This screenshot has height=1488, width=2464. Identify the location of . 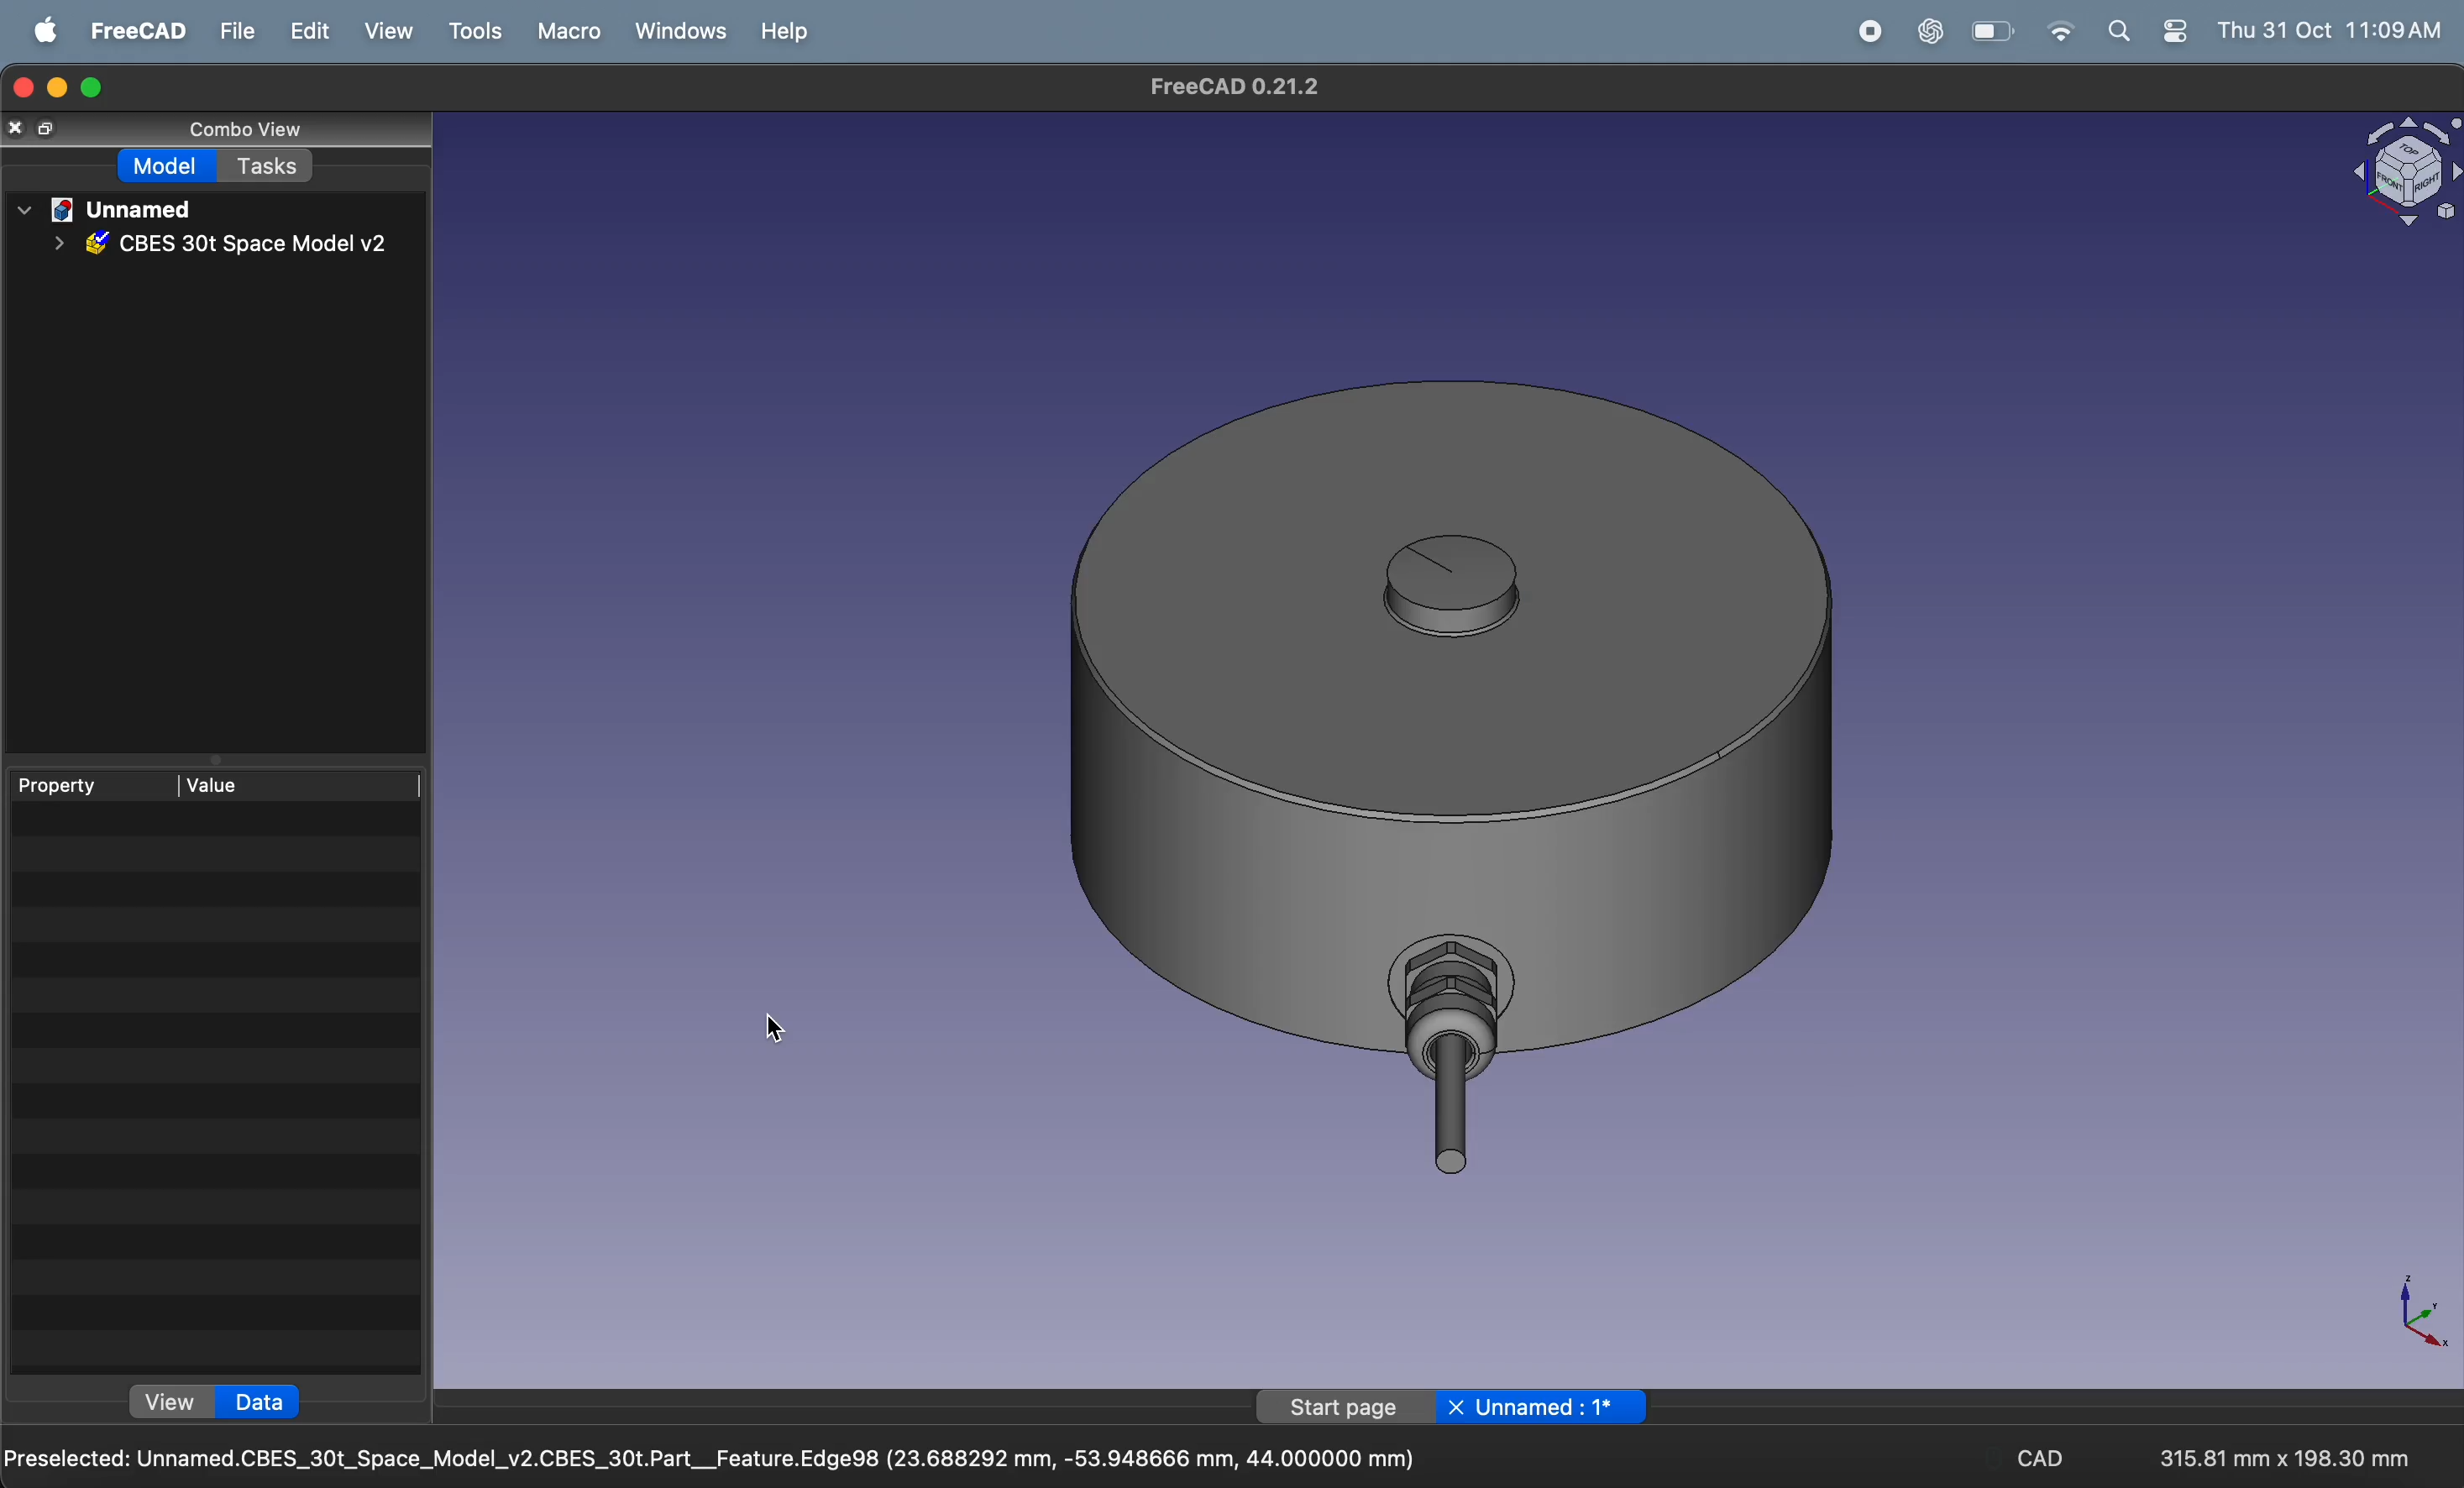
(1456, 1408).